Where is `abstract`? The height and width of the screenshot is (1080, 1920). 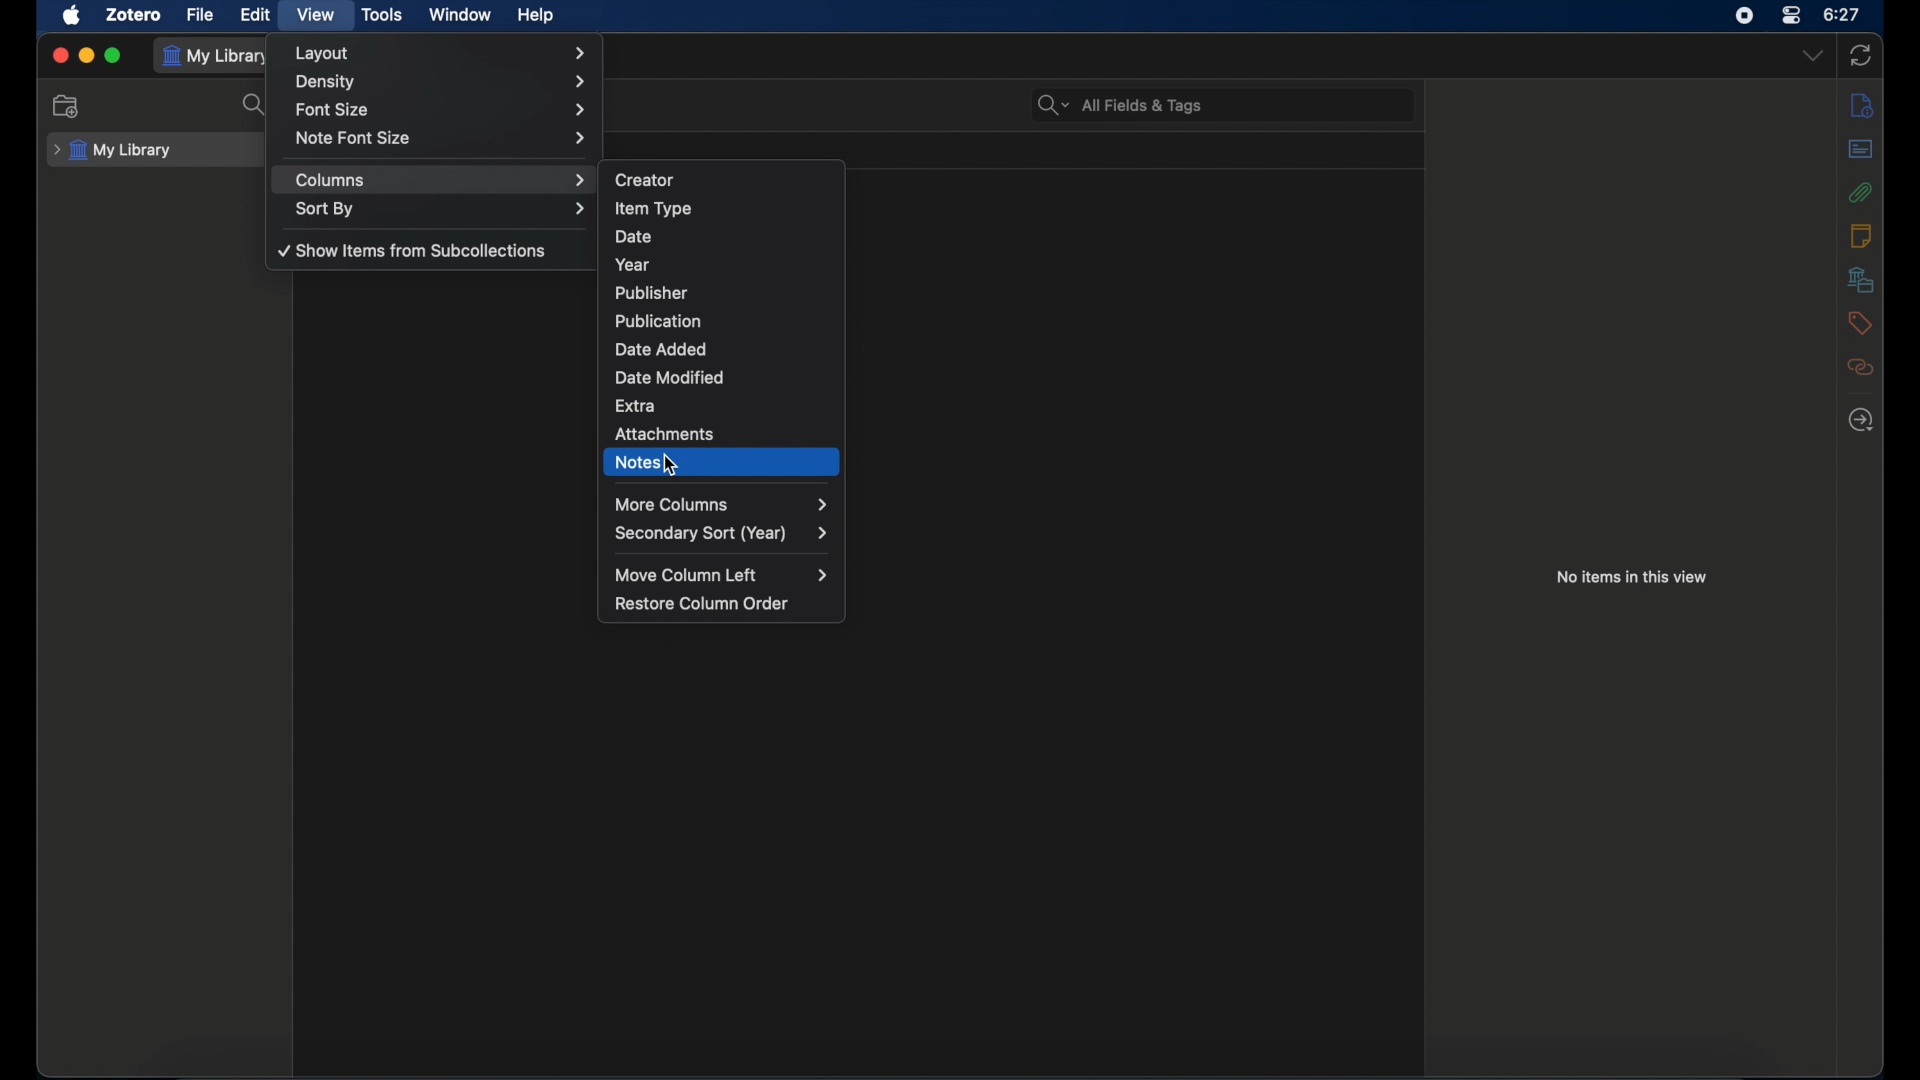
abstract is located at coordinates (1862, 148).